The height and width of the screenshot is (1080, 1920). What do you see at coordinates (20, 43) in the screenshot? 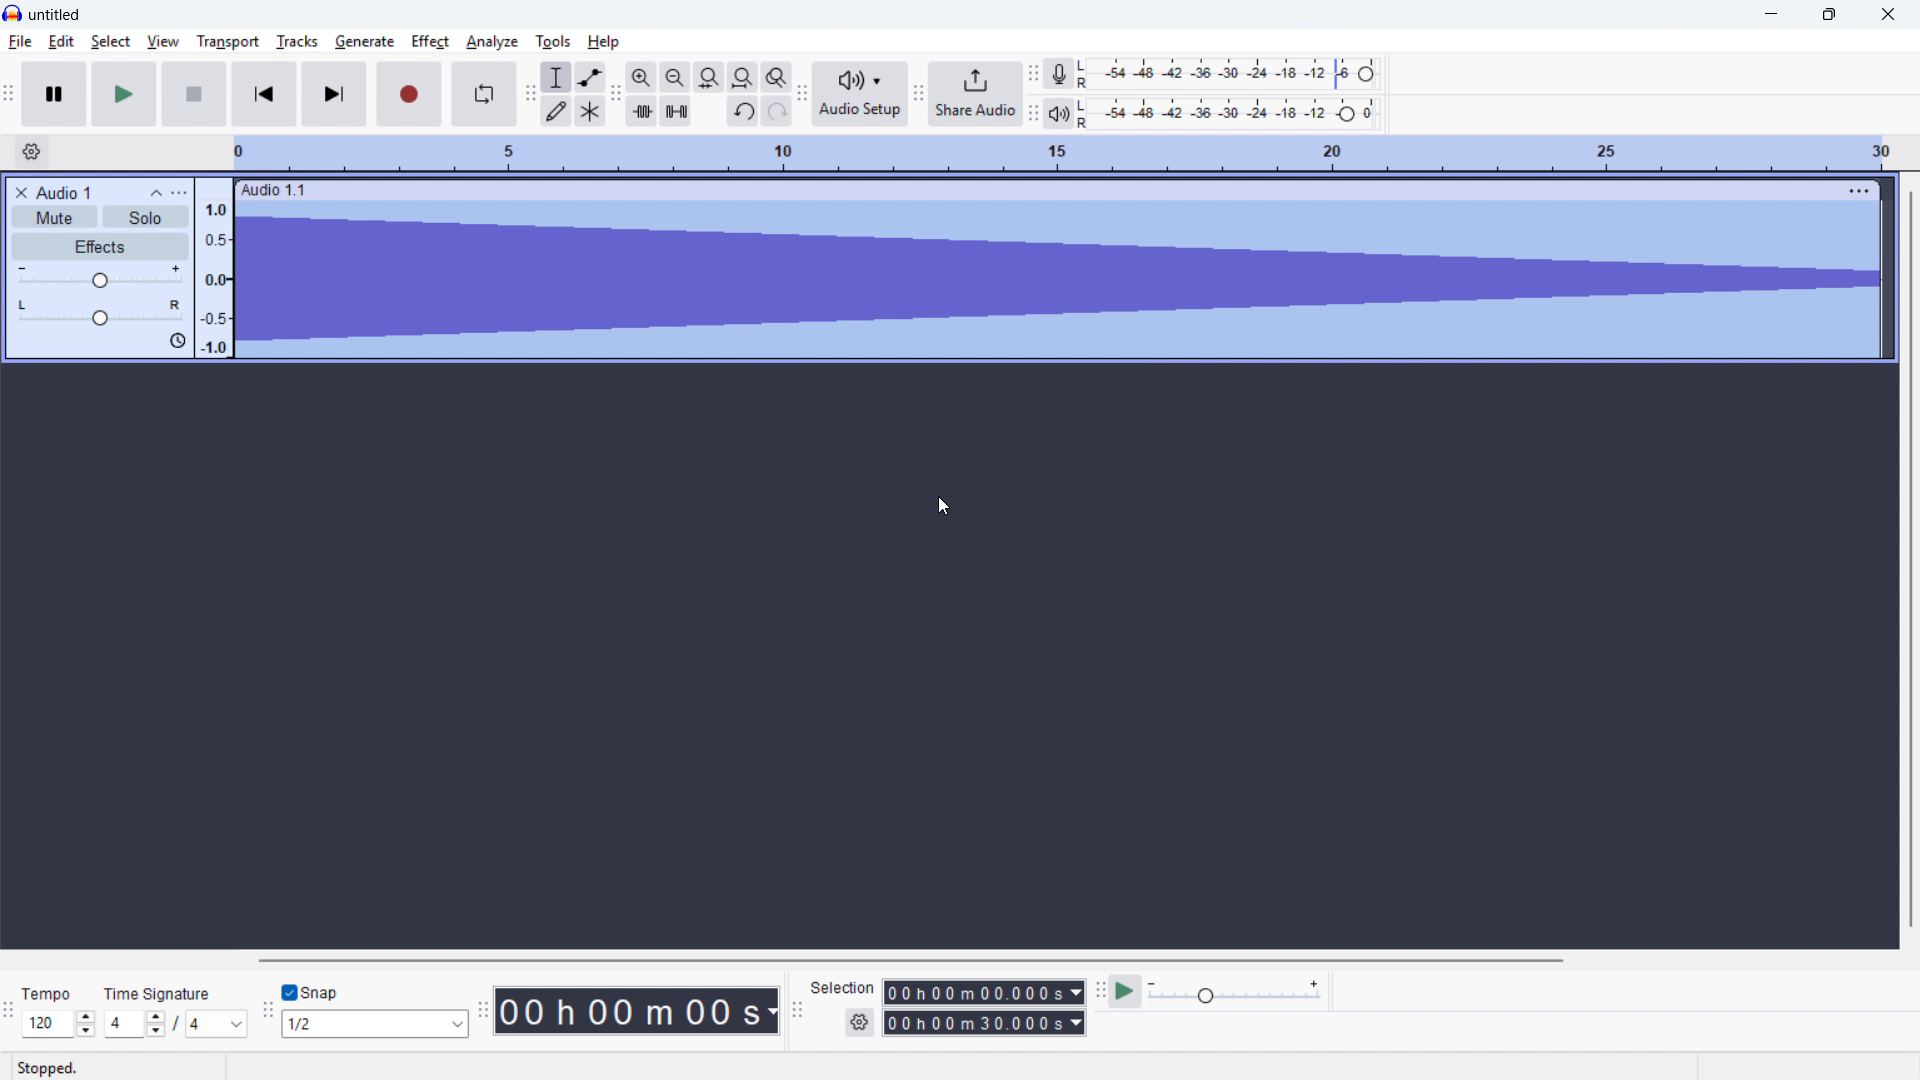
I see `File ` at bounding box center [20, 43].